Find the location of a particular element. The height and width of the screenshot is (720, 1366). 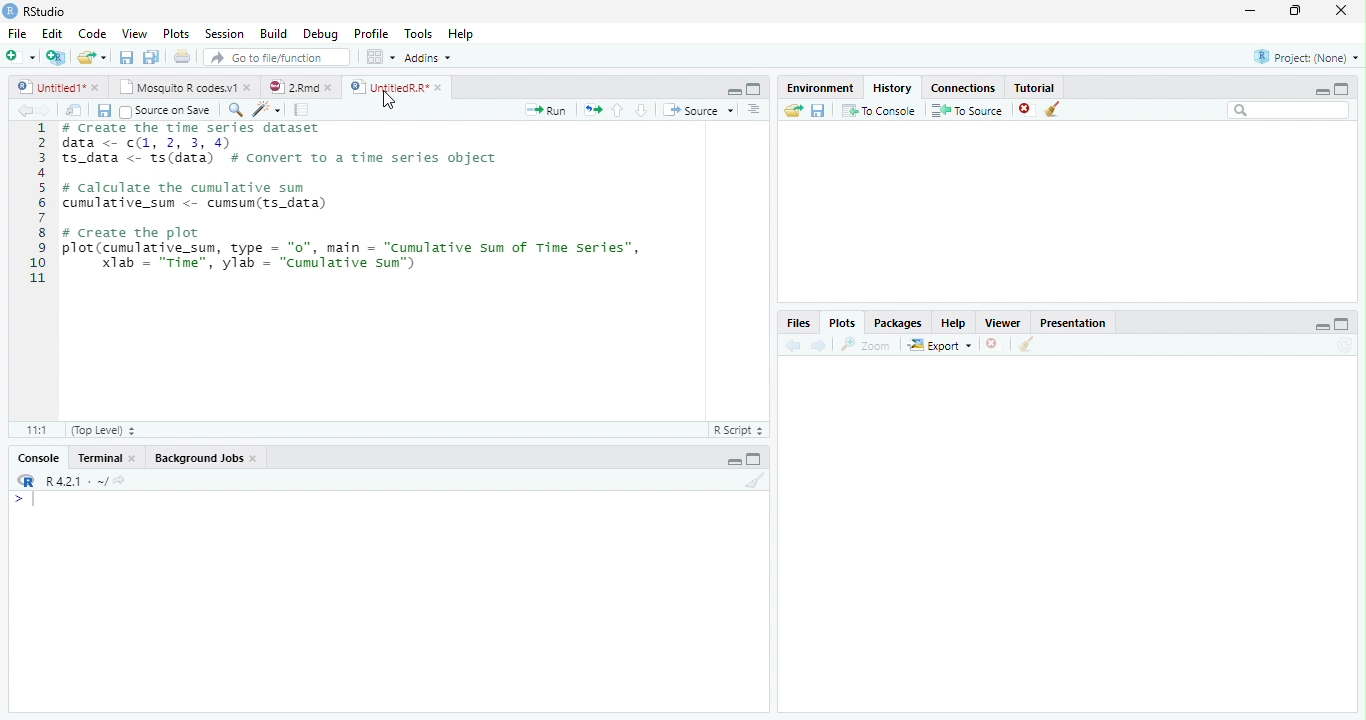

To Source is located at coordinates (966, 111).